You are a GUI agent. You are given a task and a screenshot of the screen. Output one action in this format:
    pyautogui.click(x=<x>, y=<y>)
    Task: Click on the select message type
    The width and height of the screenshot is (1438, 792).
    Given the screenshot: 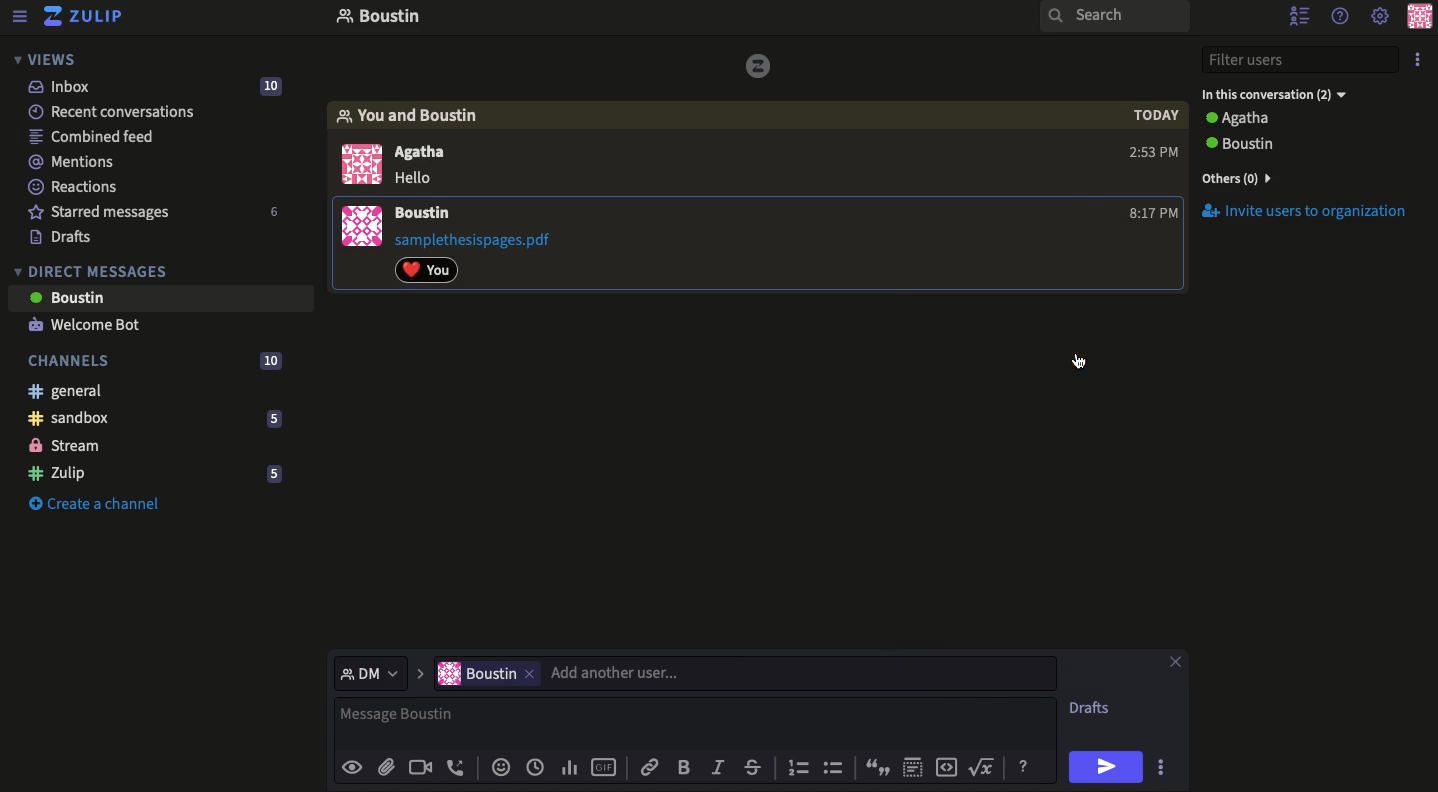 What is the action you would take?
    pyautogui.click(x=372, y=672)
    